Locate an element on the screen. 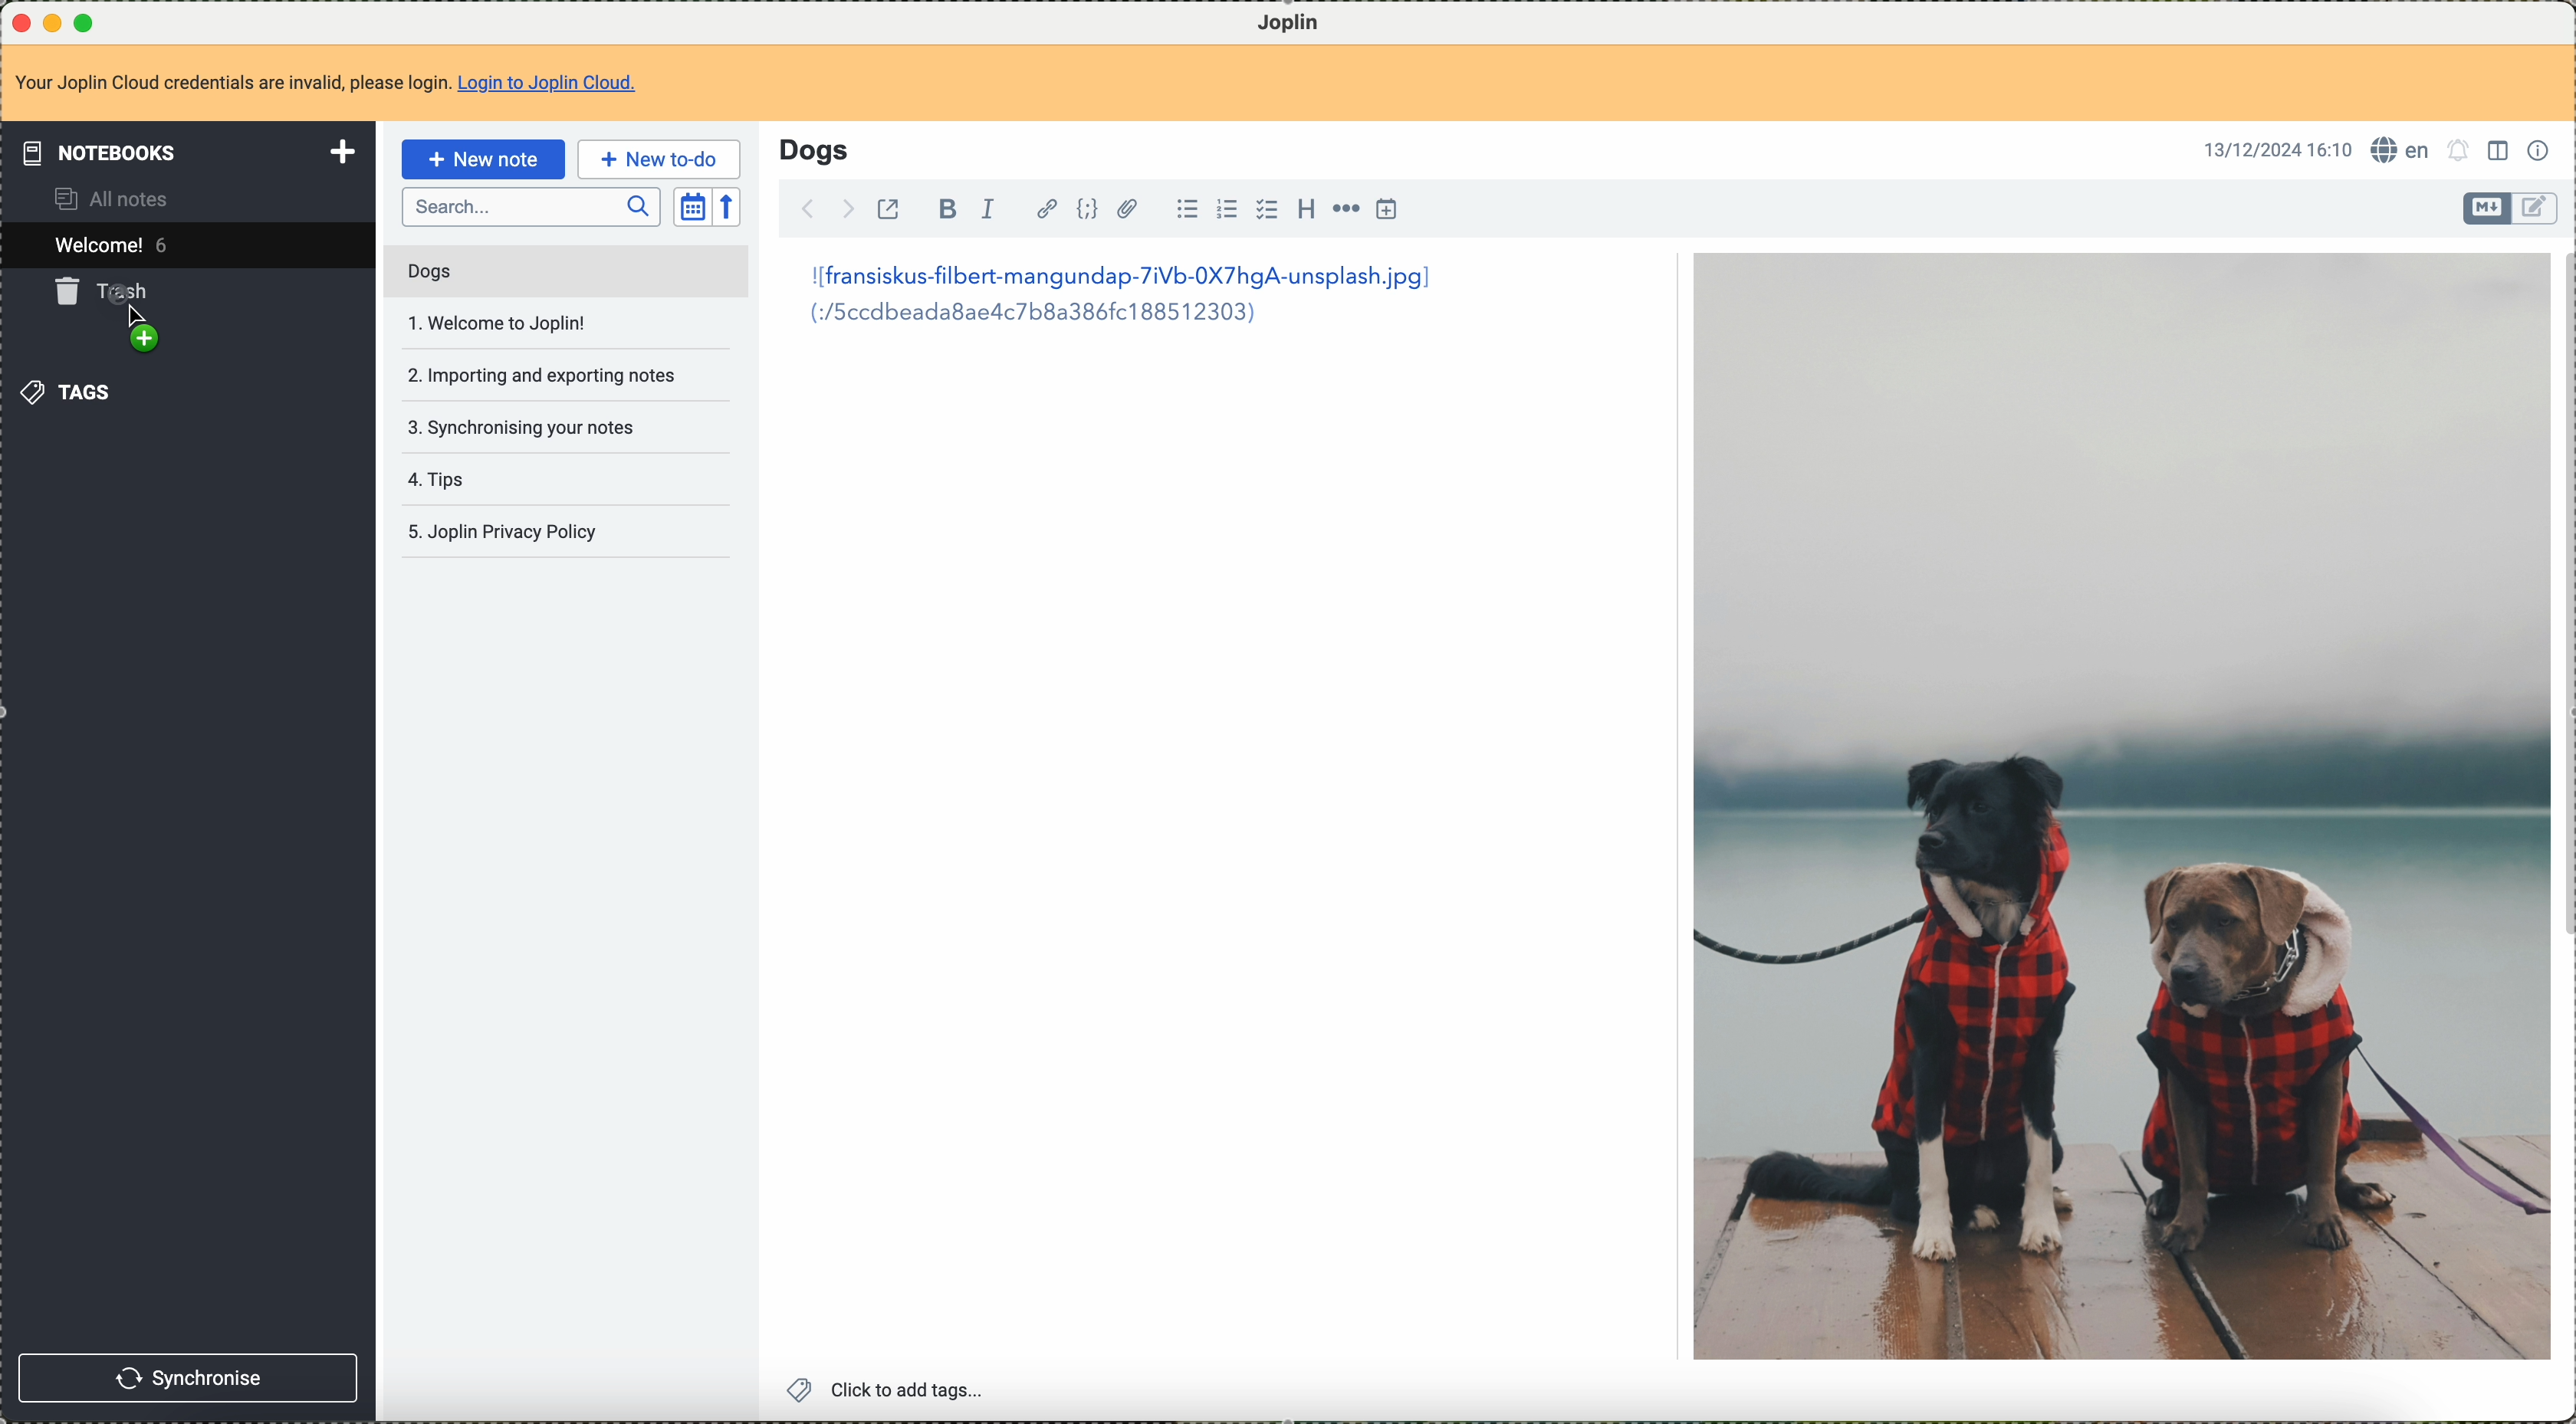  insert time is located at coordinates (1388, 210).